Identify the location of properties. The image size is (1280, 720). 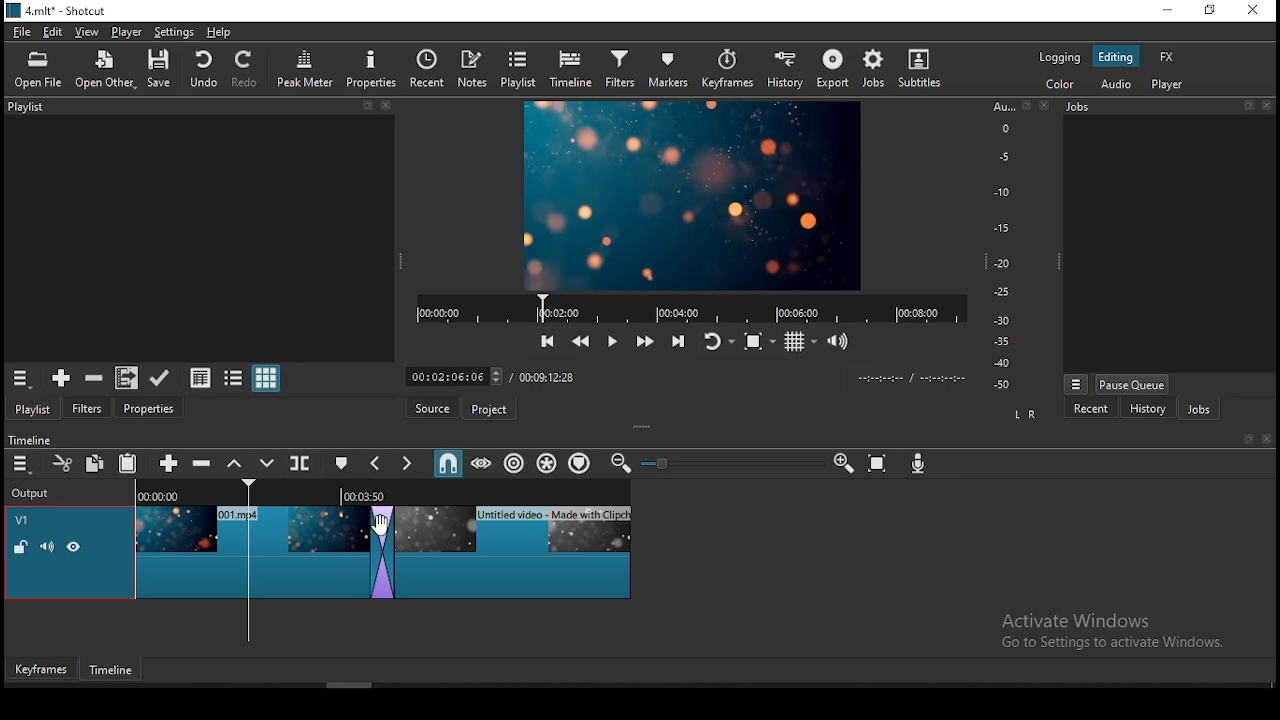
(149, 407).